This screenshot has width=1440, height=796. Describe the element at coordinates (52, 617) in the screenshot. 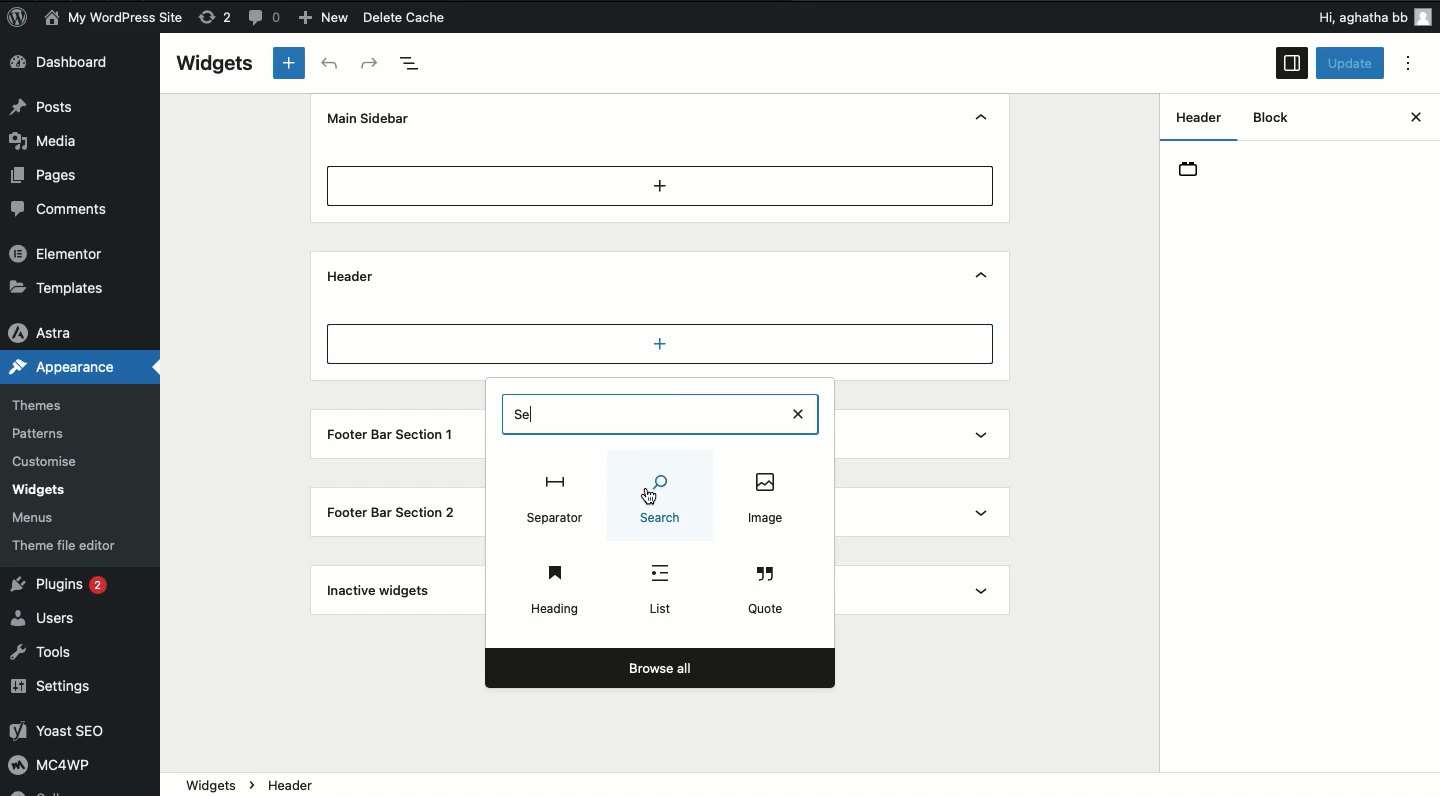

I see `Users` at that location.